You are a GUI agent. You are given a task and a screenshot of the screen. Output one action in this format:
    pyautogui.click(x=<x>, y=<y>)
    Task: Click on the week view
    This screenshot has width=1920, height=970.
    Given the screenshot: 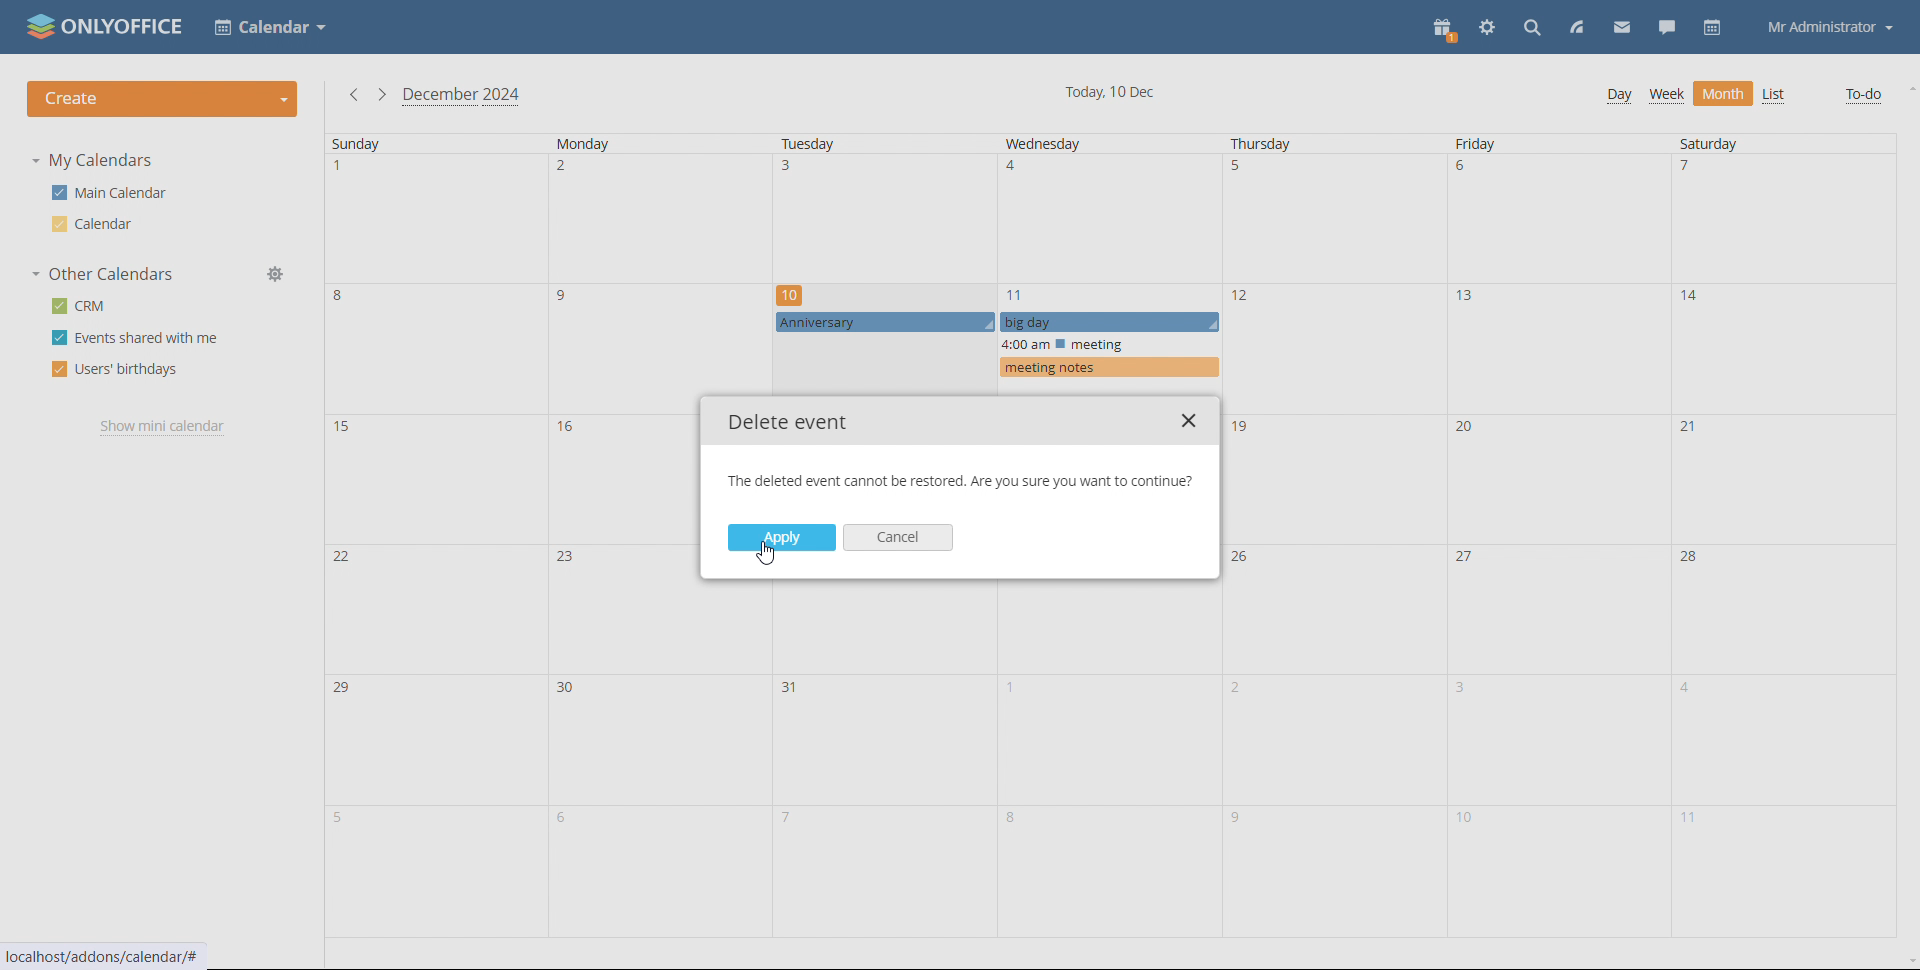 What is the action you would take?
    pyautogui.click(x=1667, y=95)
    